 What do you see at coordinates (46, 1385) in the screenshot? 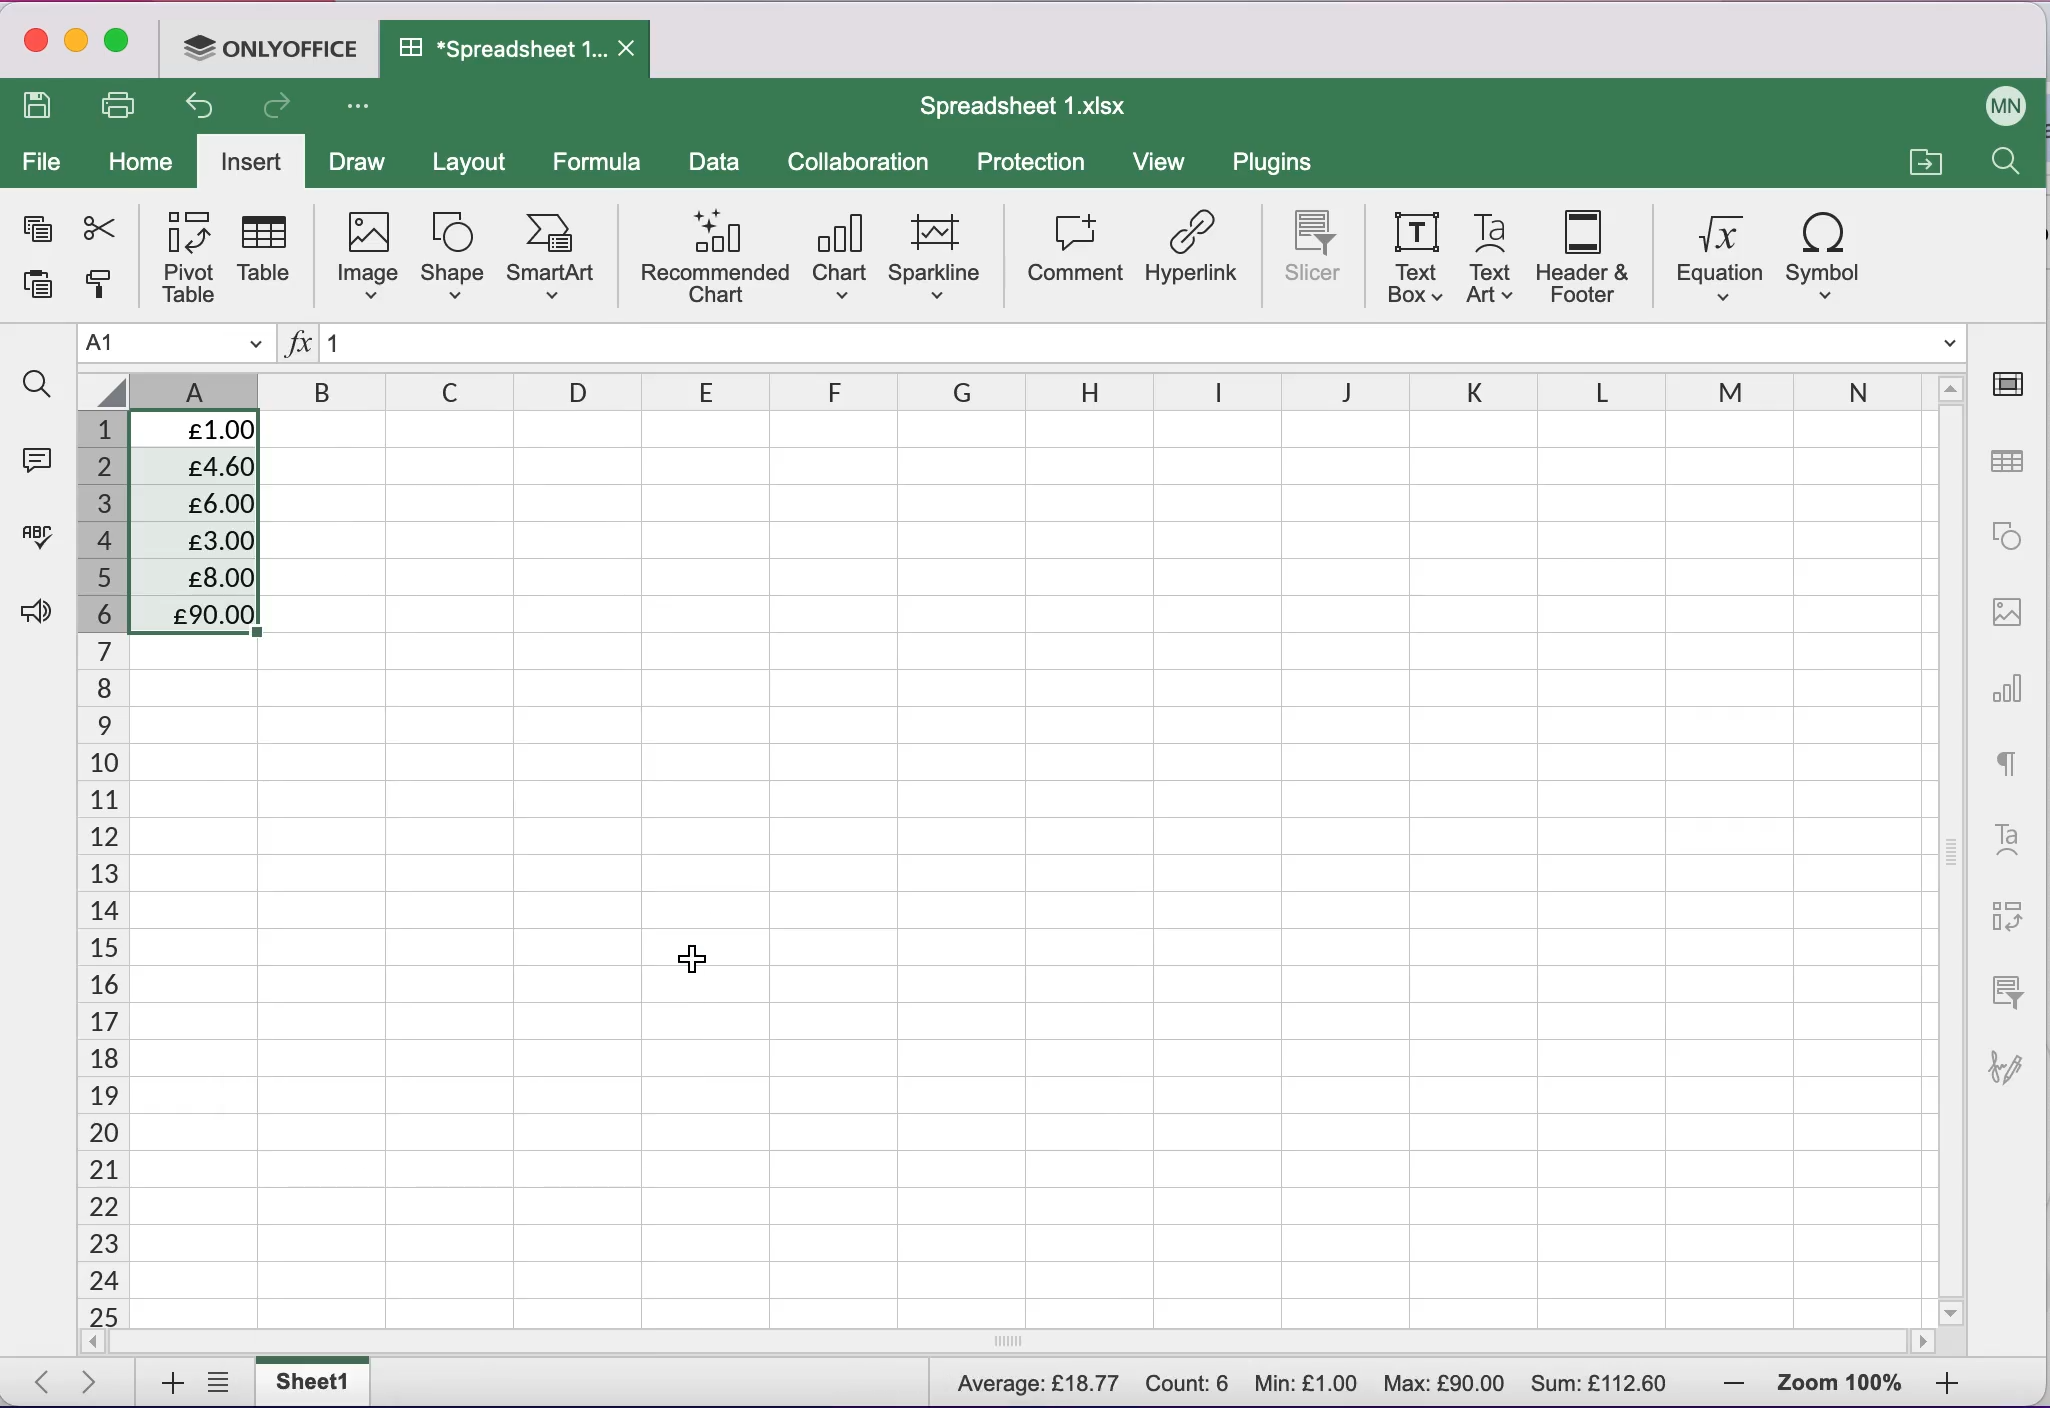
I see `previous sheet` at bounding box center [46, 1385].